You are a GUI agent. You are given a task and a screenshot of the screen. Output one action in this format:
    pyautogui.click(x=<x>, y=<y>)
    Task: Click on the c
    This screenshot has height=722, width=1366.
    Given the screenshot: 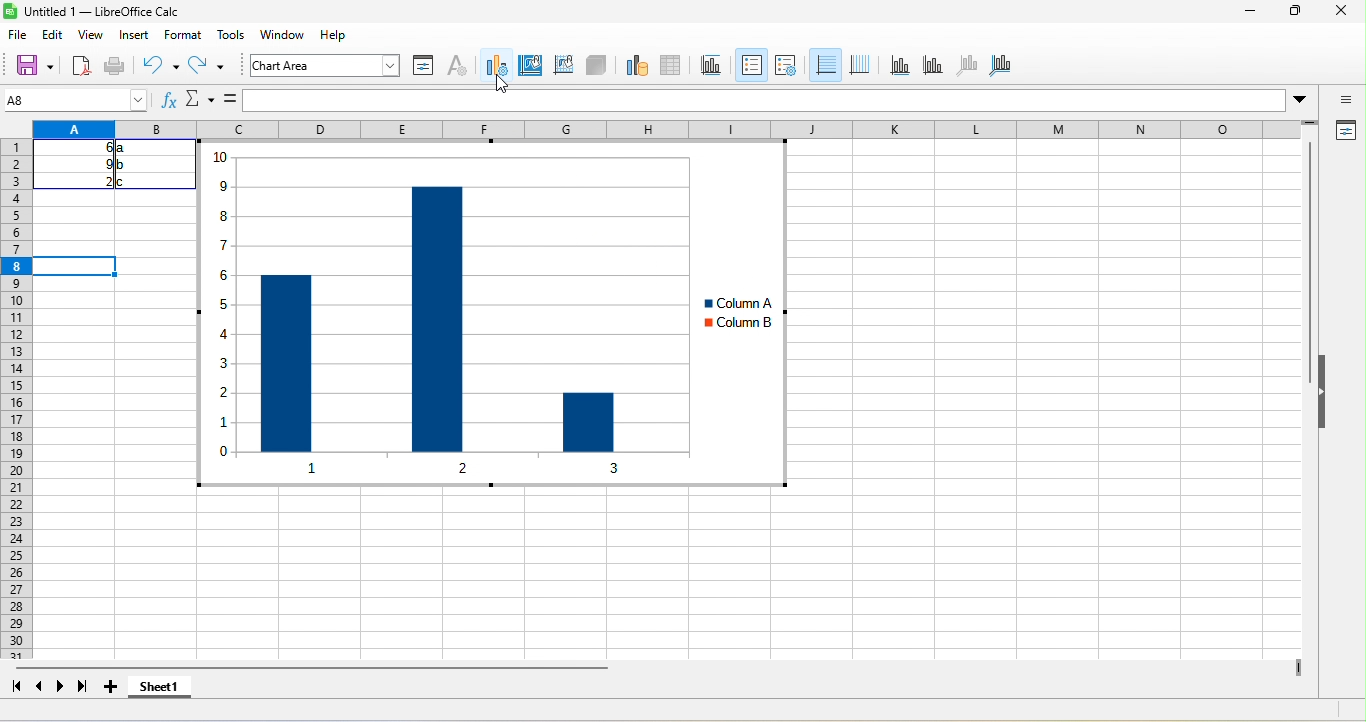 What is the action you would take?
    pyautogui.click(x=127, y=181)
    